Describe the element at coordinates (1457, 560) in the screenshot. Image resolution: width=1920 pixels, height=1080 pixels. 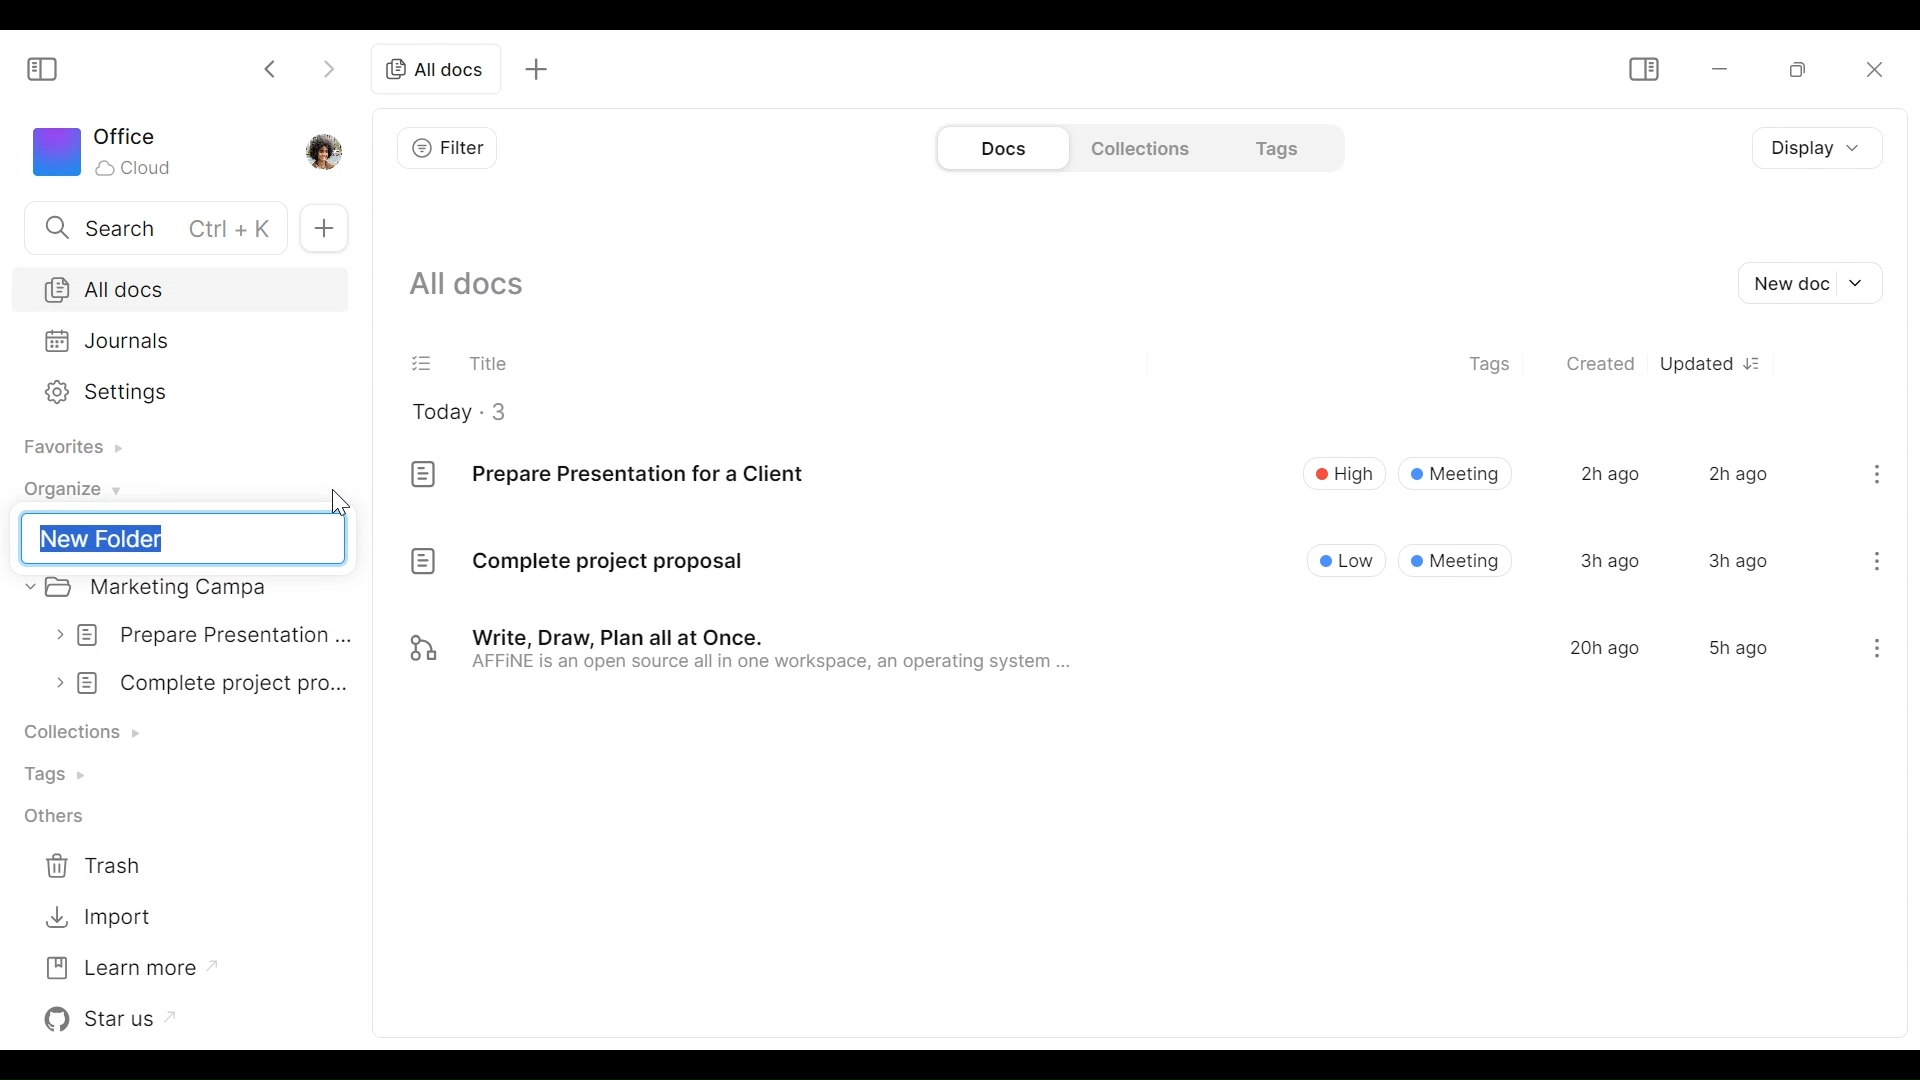
I see `® Meeting` at that location.